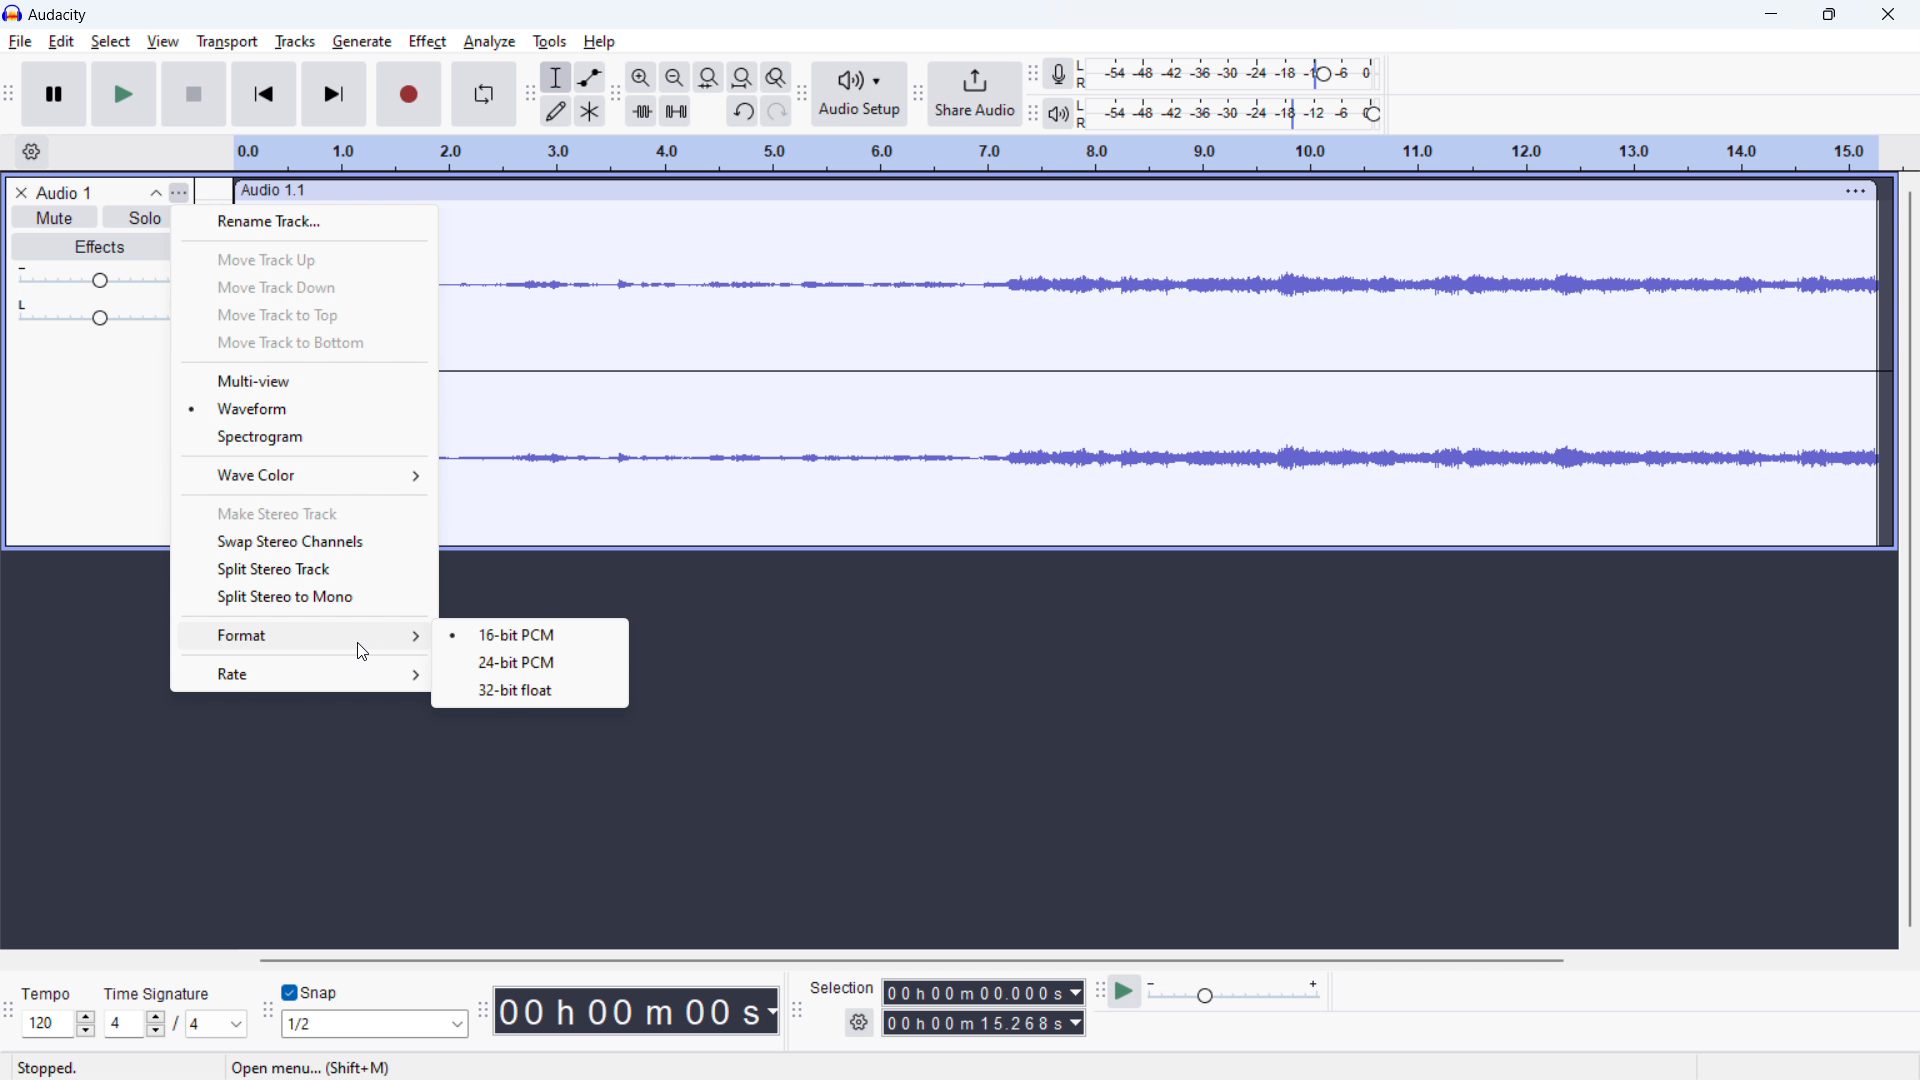  Describe the element at coordinates (335, 93) in the screenshot. I see `skip to last` at that location.